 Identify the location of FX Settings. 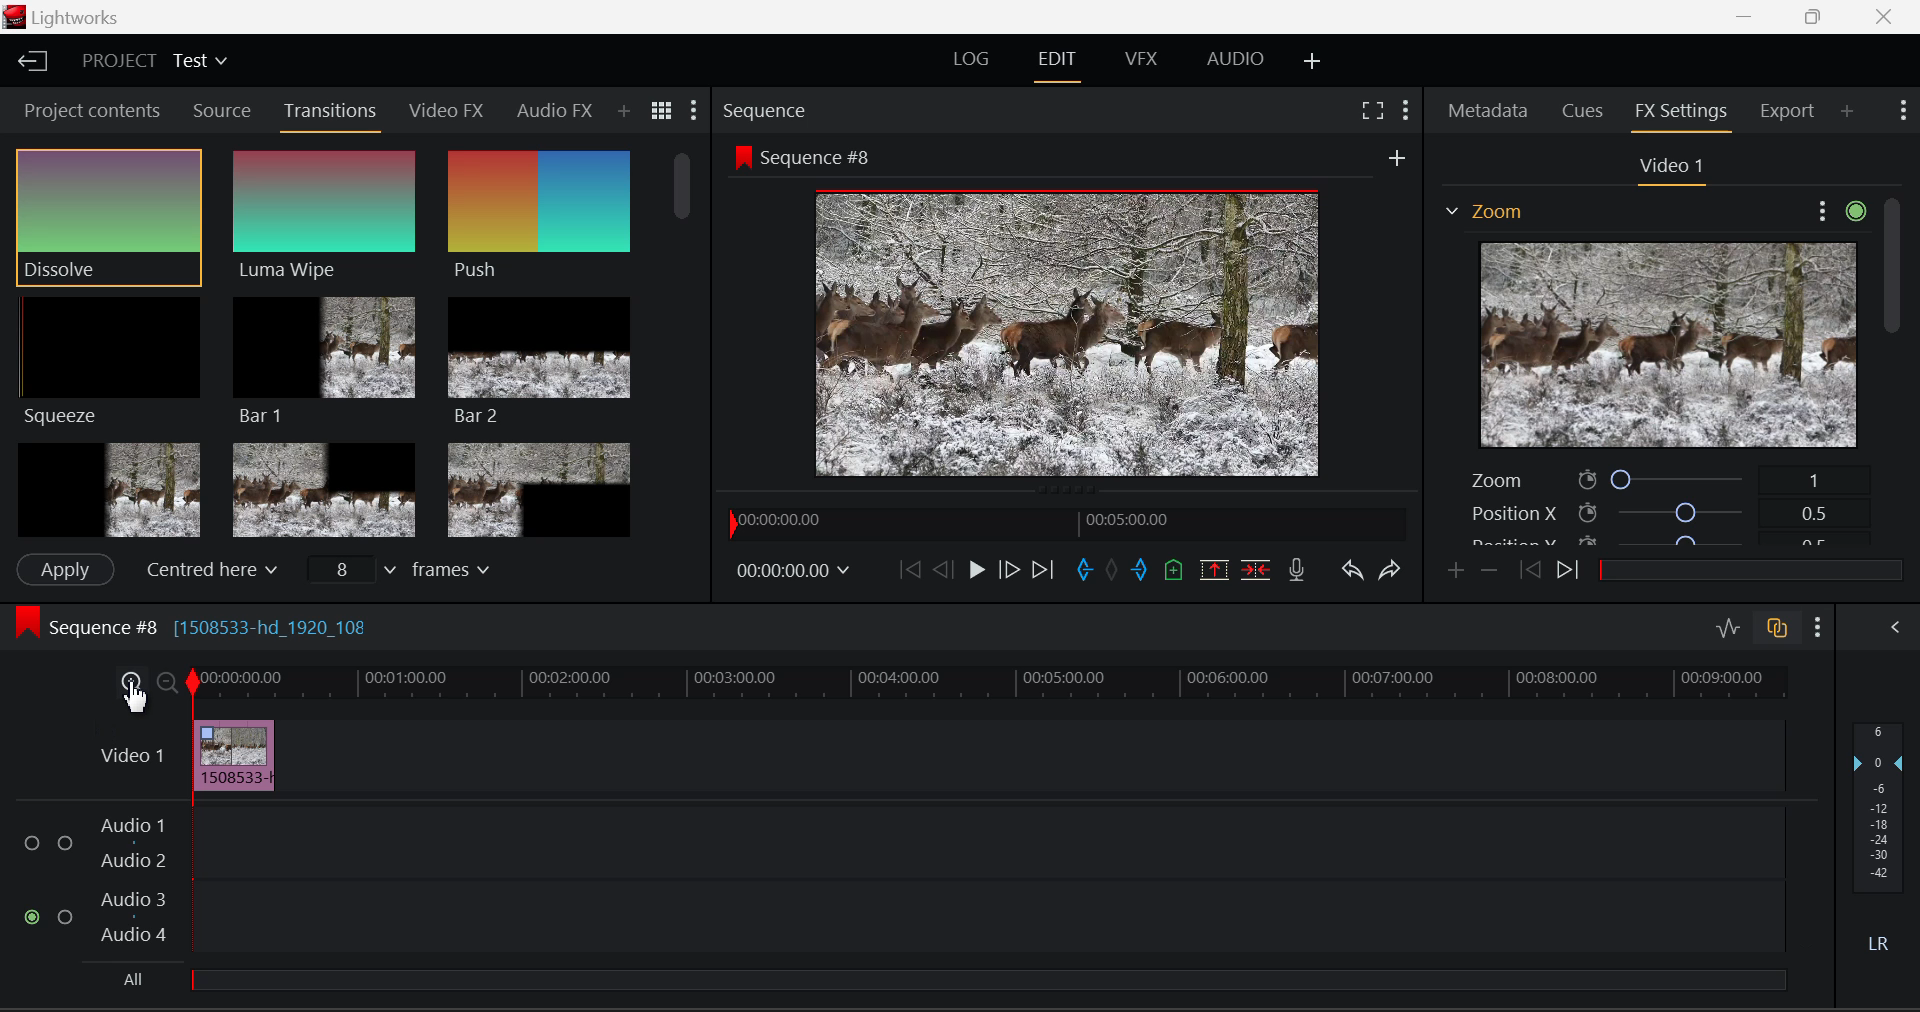
(1682, 113).